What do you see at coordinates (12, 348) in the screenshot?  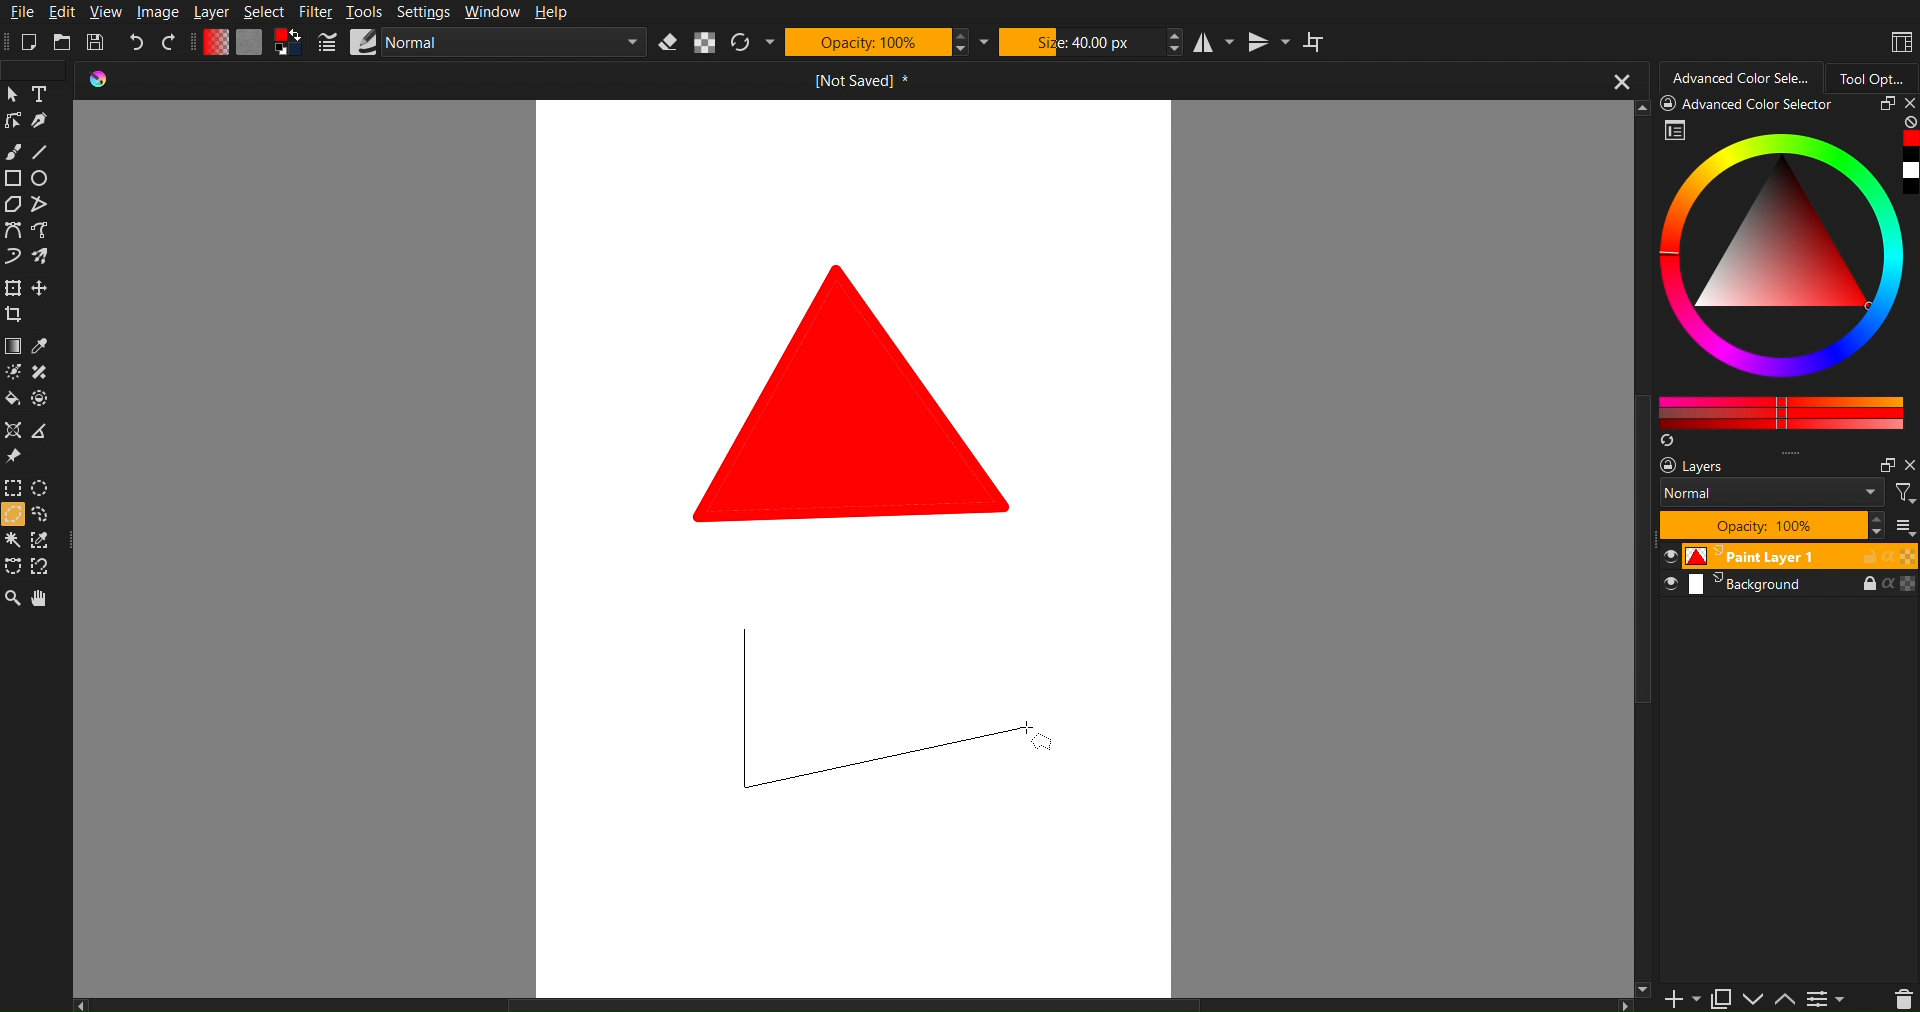 I see `Gradient` at bounding box center [12, 348].